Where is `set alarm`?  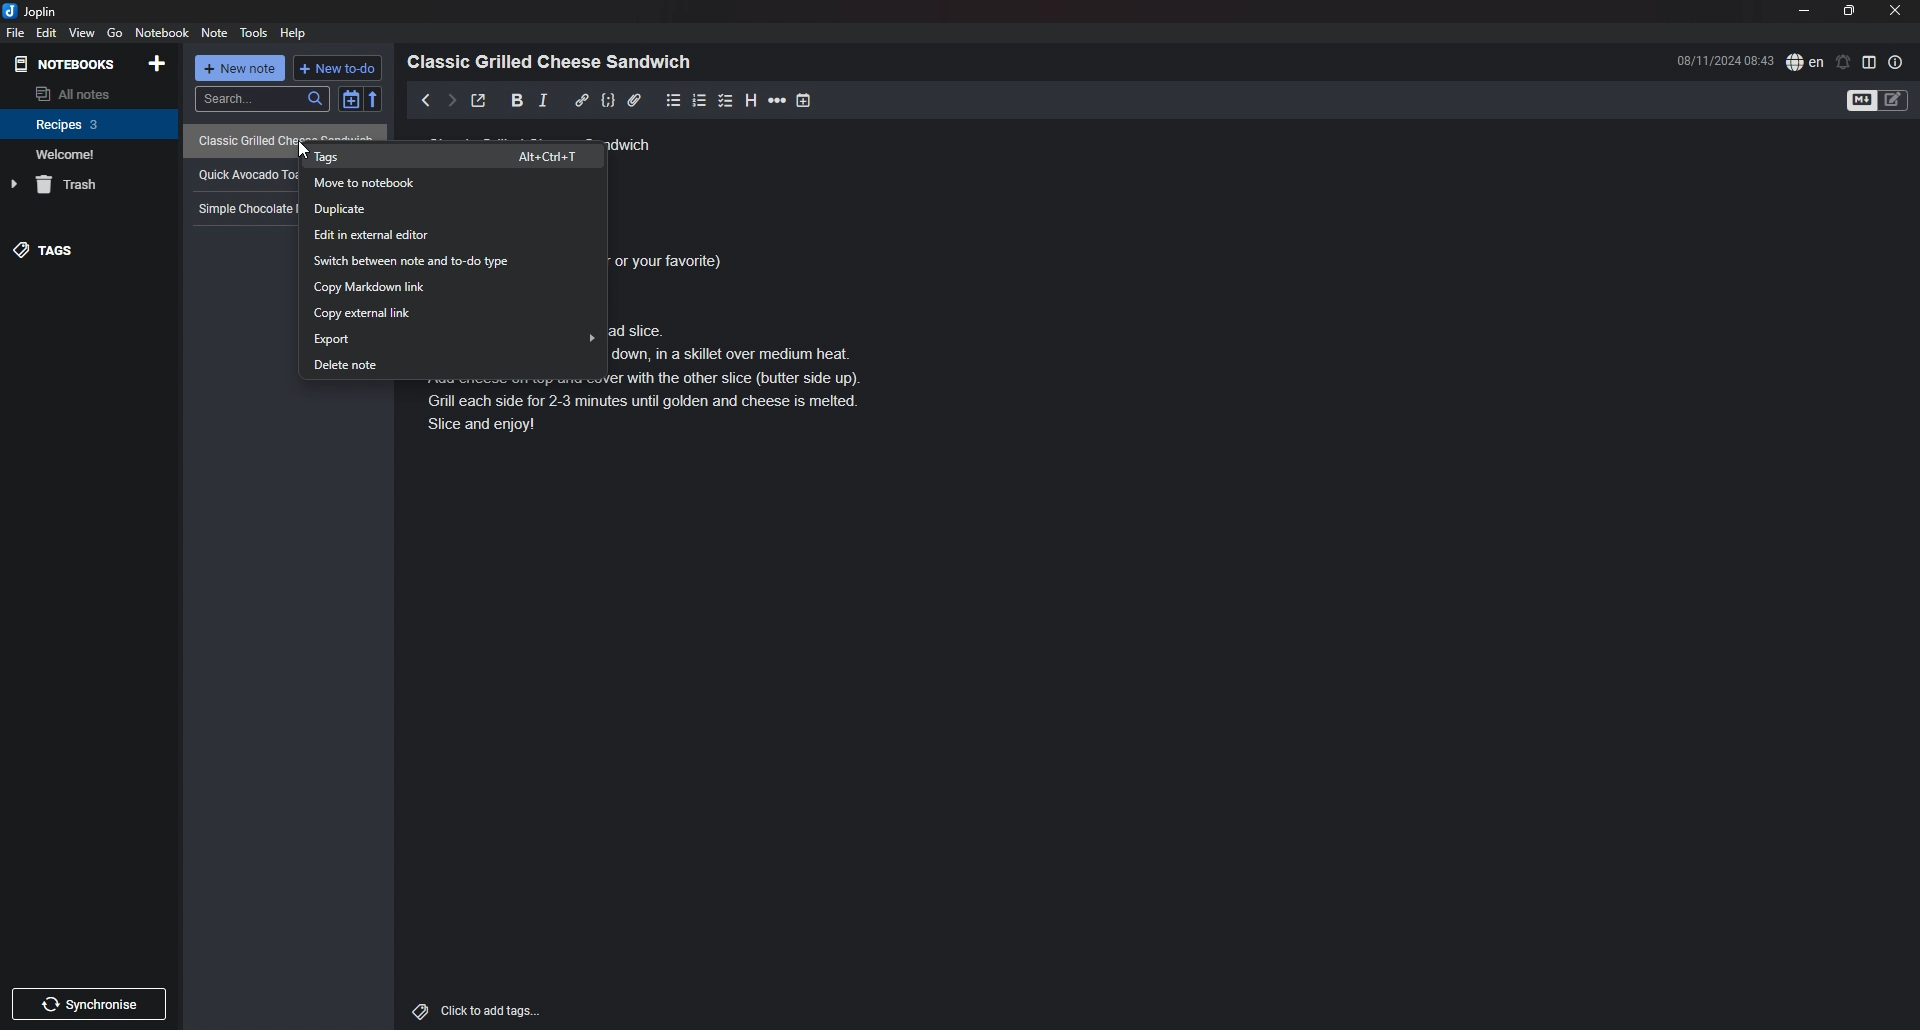
set alarm is located at coordinates (1844, 61).